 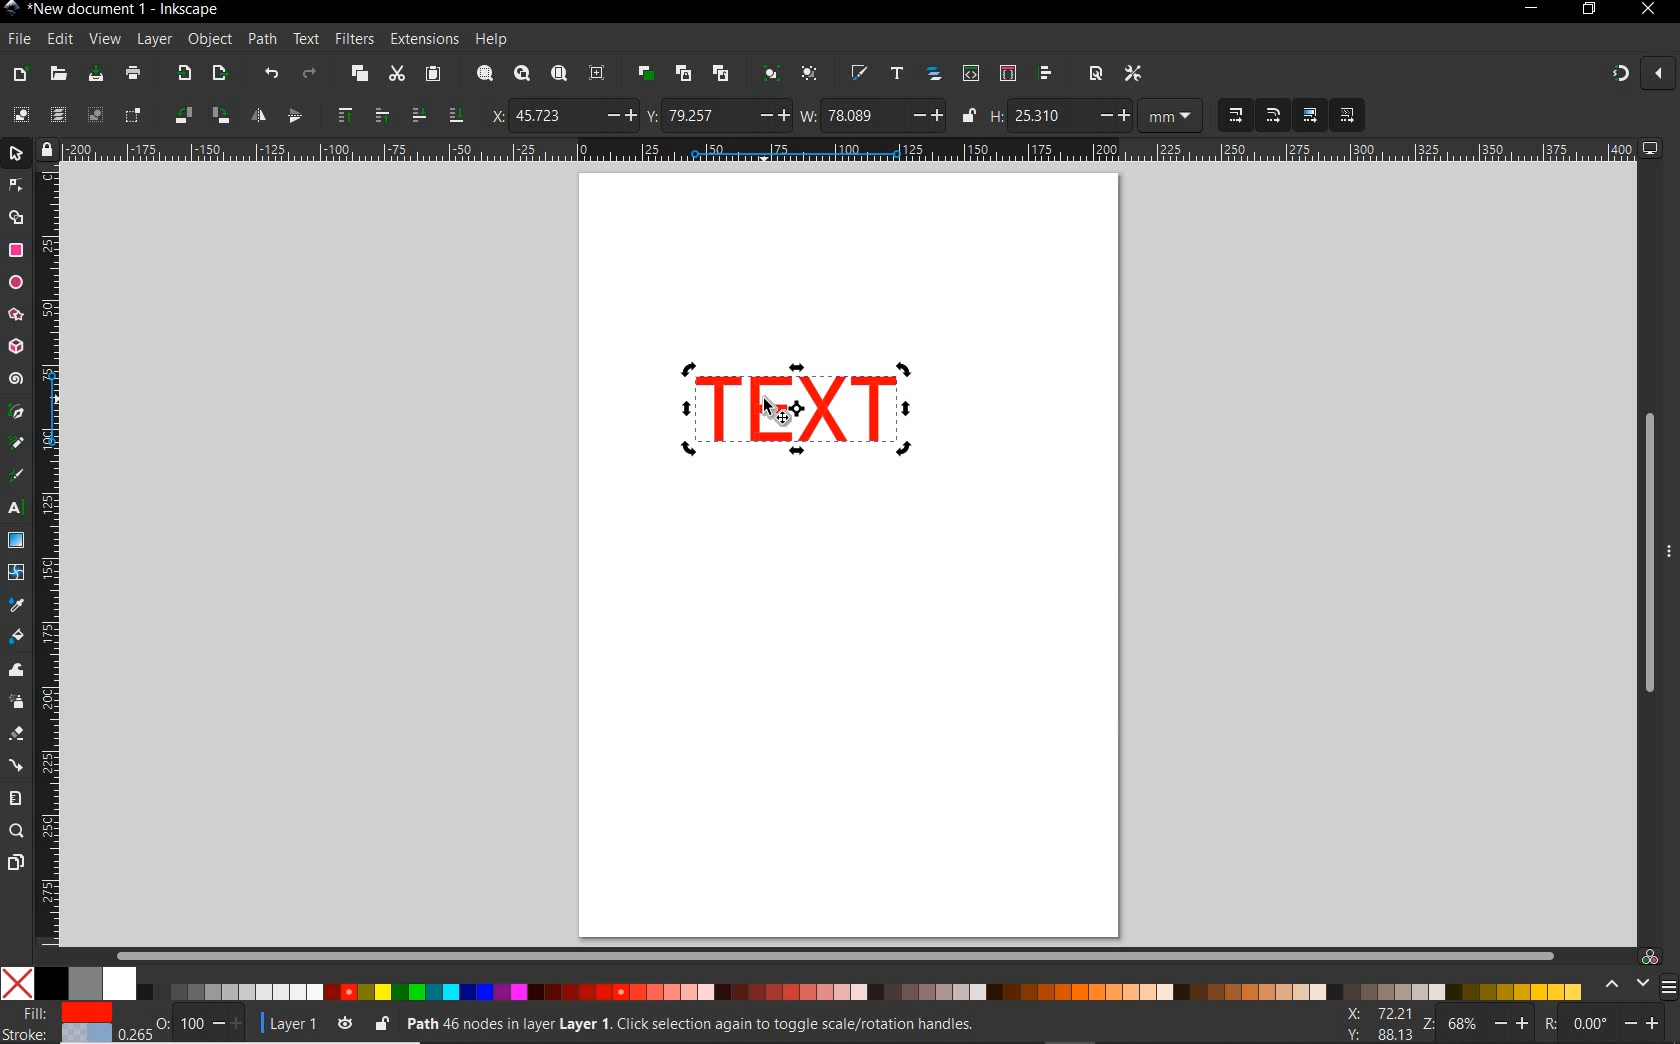 What do you see at coordinates (396, 75) in the screenshot?
I see `CUT` at bounding box center [396, 75].